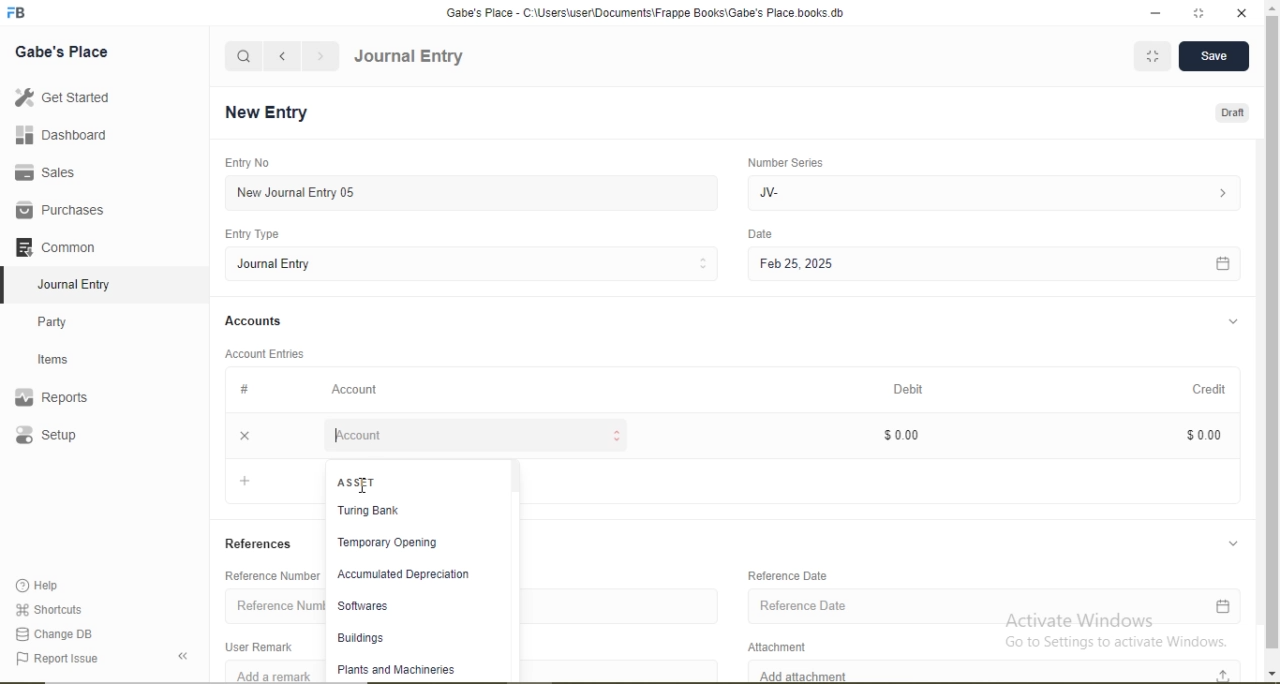 The width and height of the screenshot is (1280, 684). What do you see at coordinates (60, 210) in the screenshot?
I see `Purchases` at bounding box center [60, 210].